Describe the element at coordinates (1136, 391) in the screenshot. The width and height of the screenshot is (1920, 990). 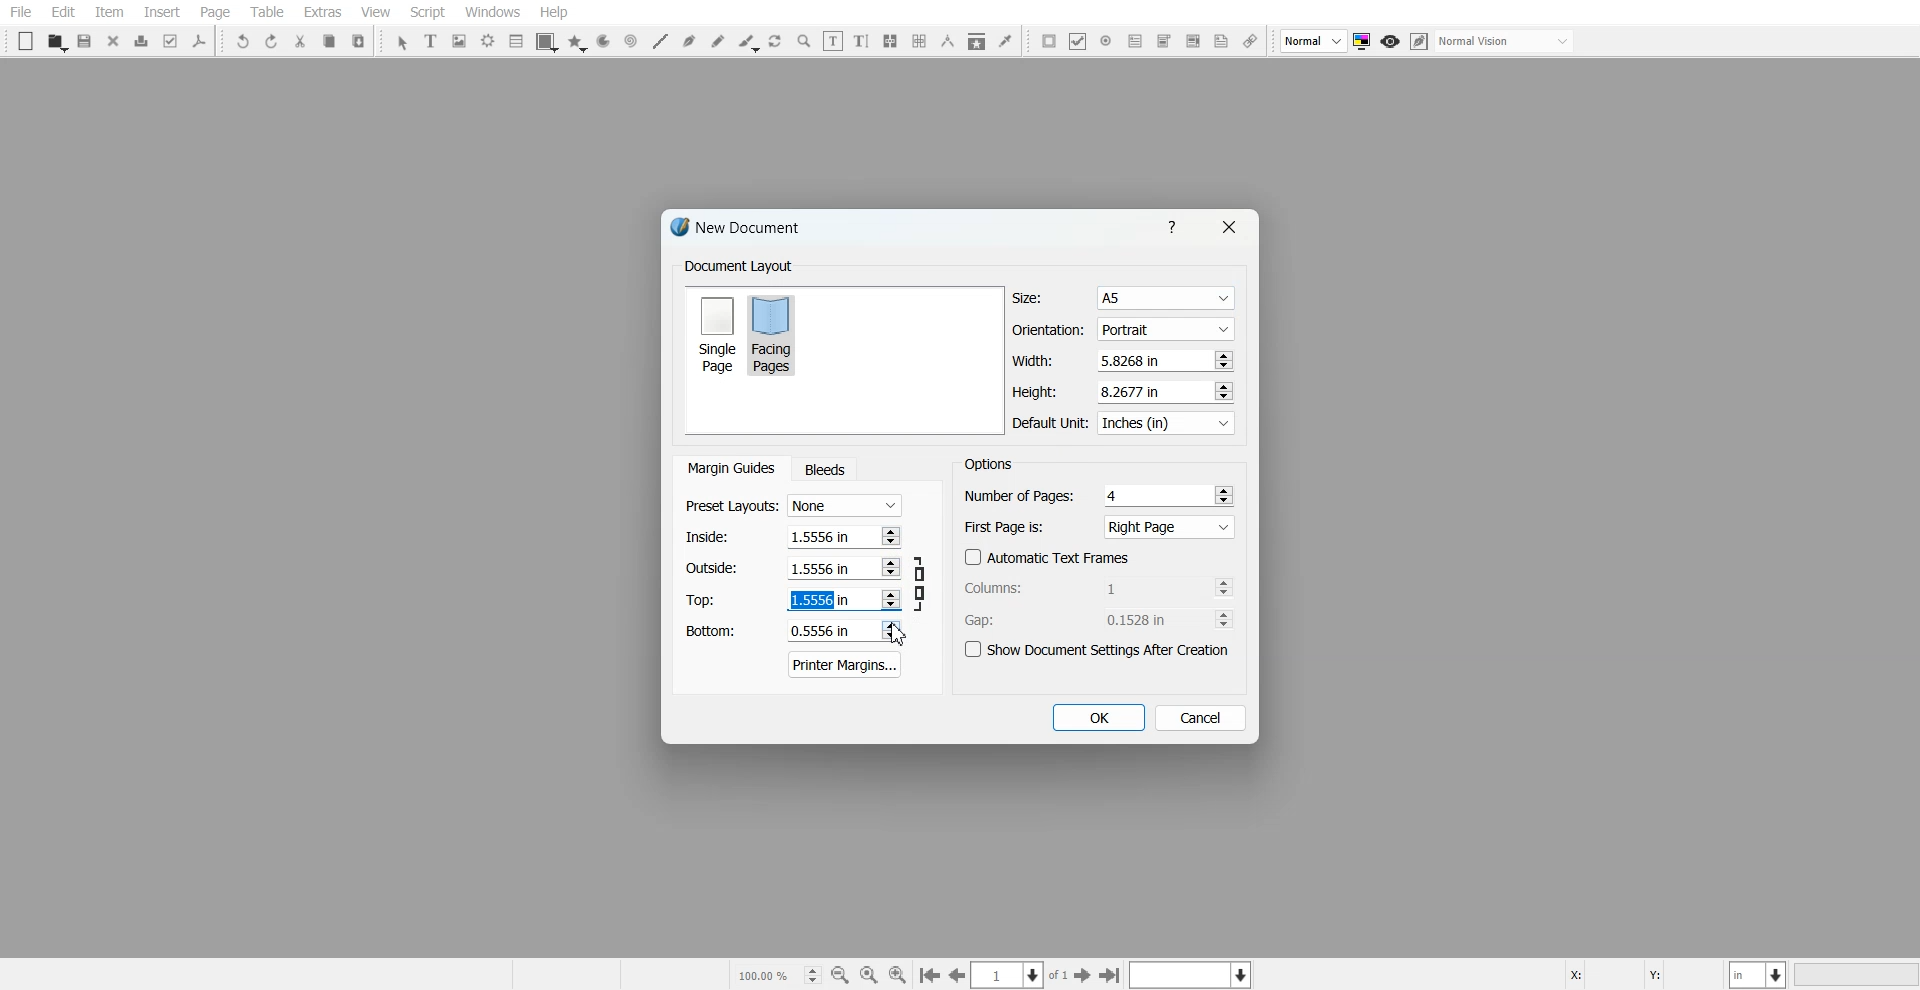
I see `8.2677 in` at that location.